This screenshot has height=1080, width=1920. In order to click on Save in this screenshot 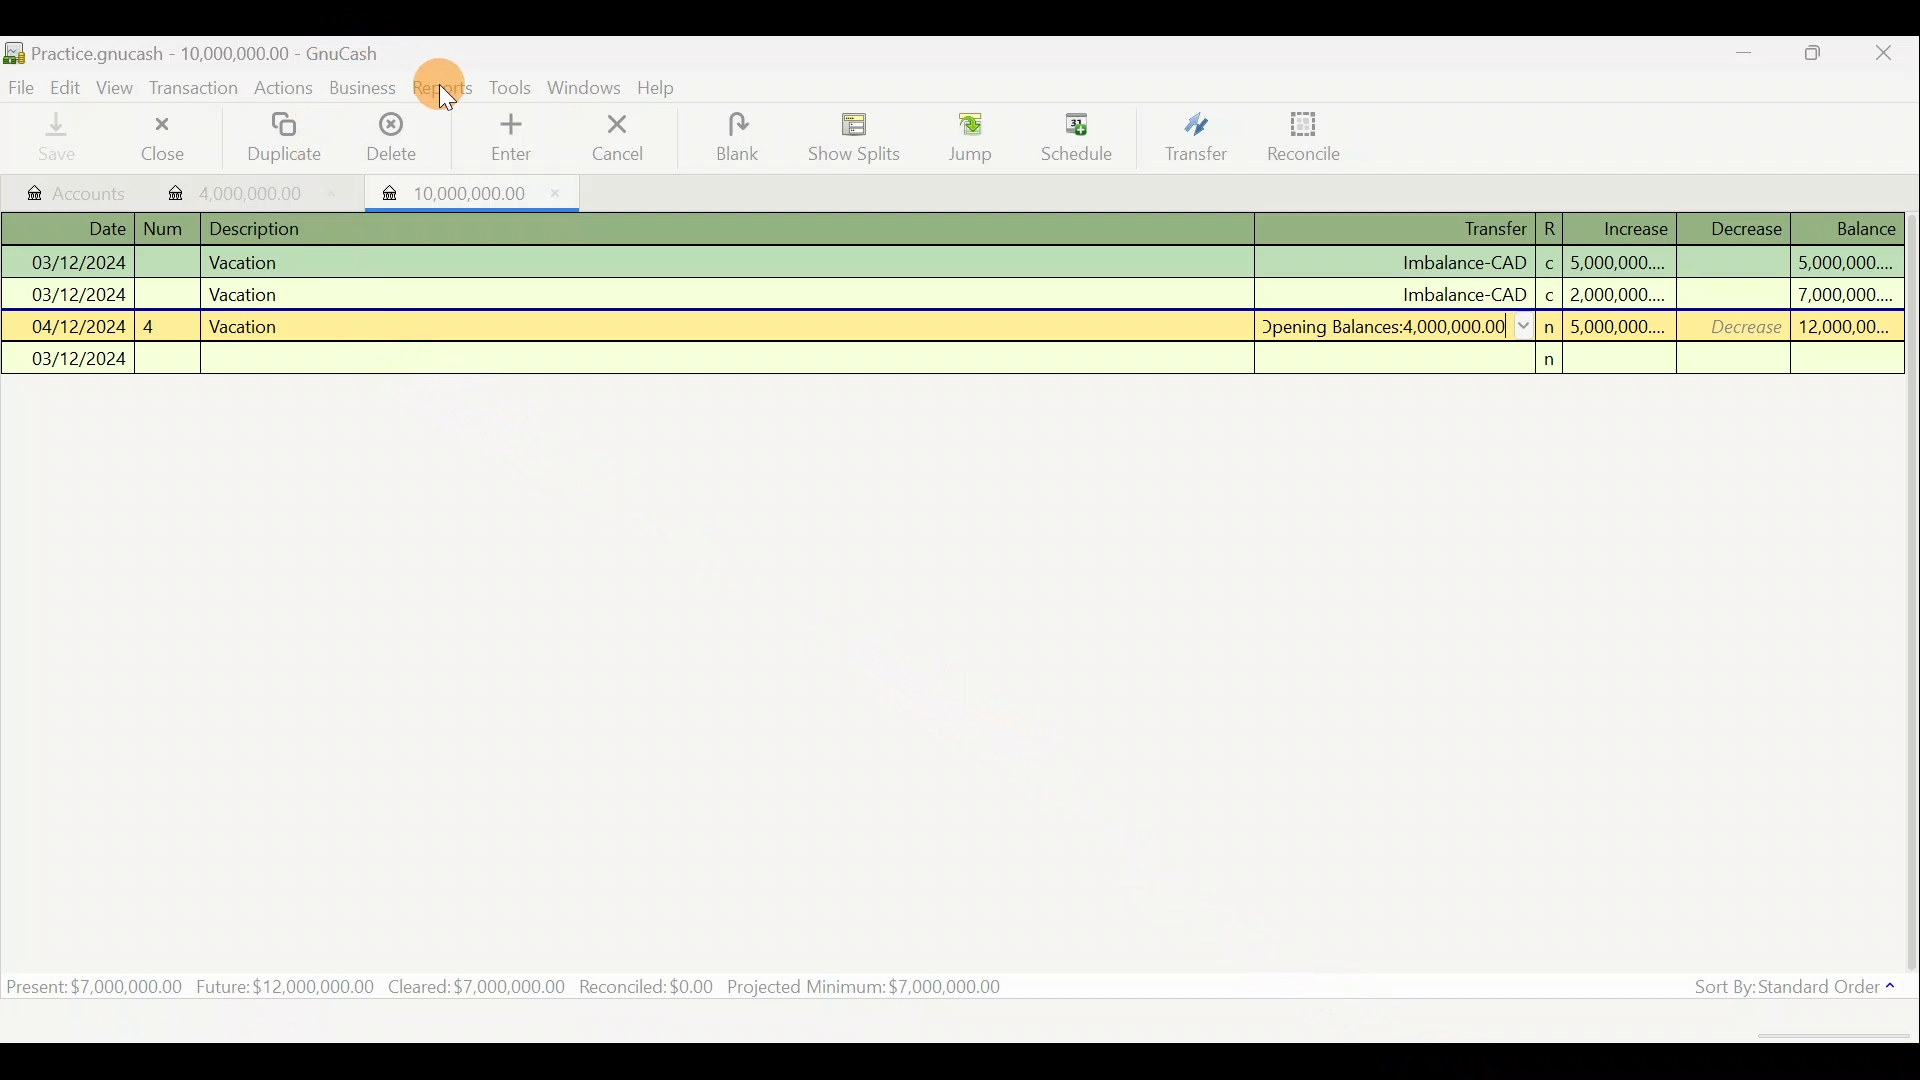, I will do `click(58, 141)`.